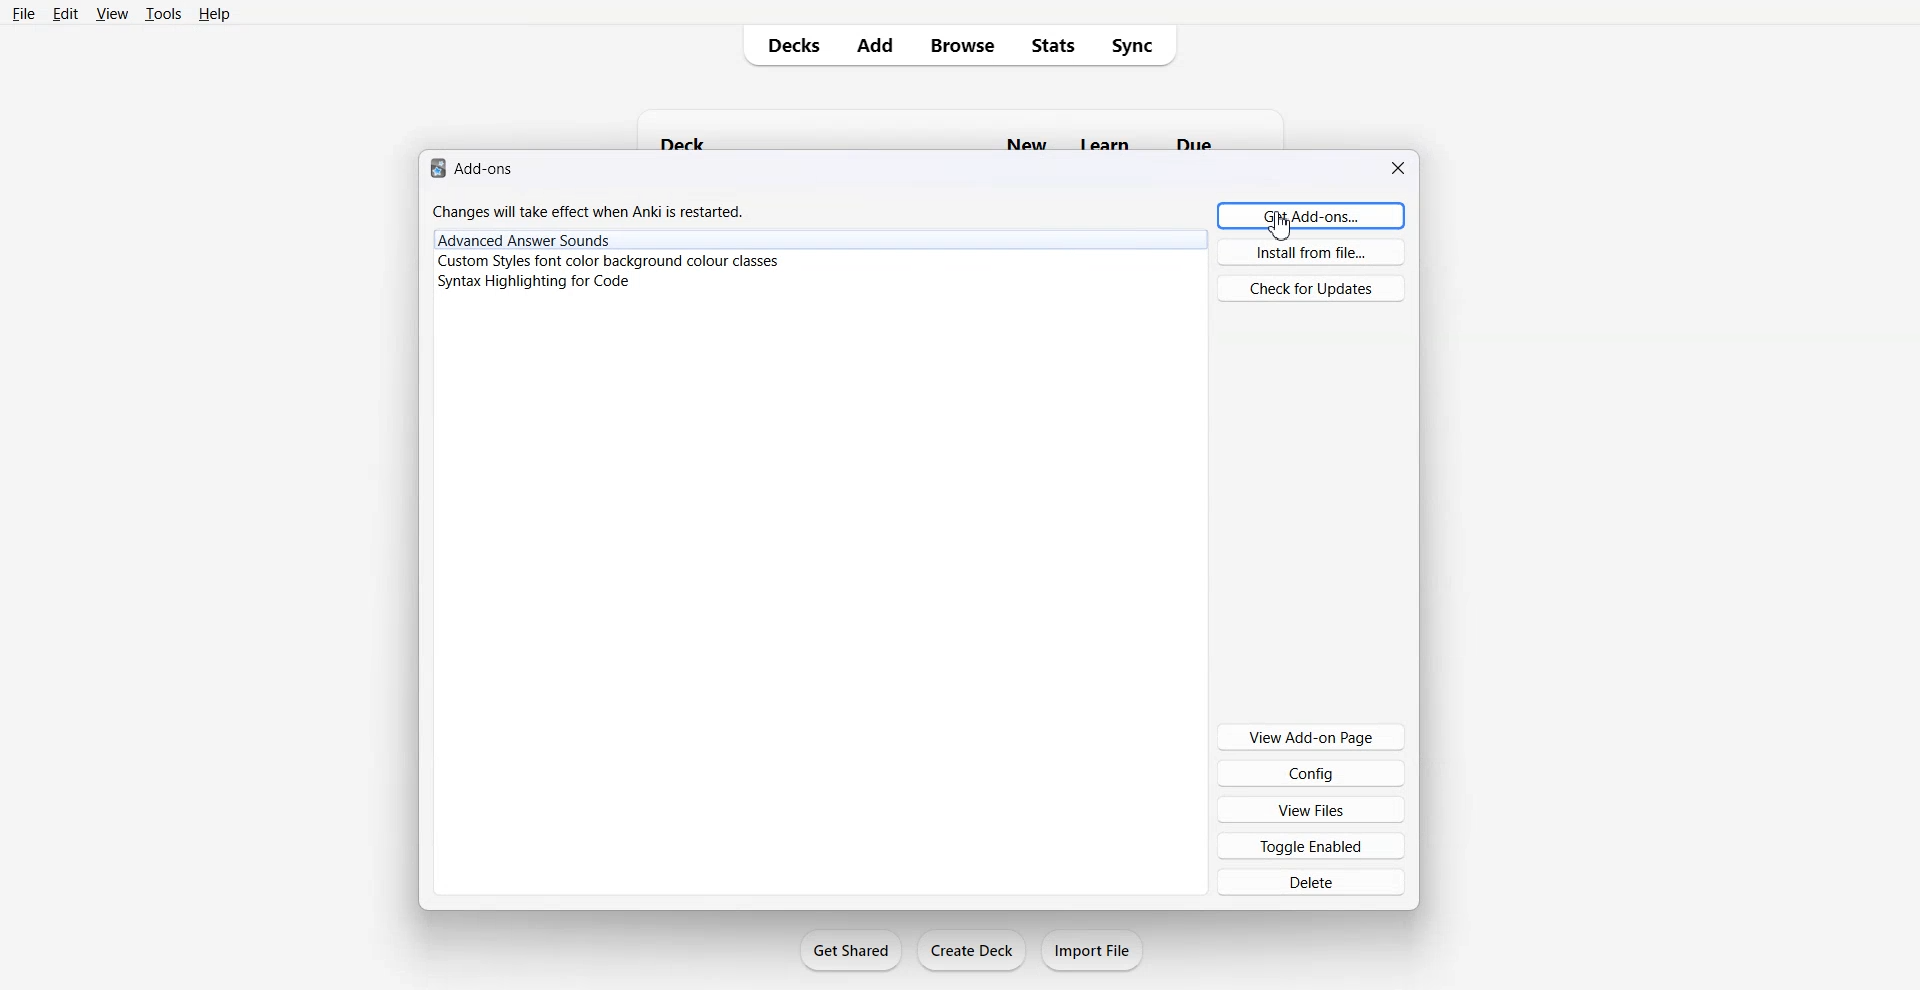 The width and height of the screenshot is (1920, 990). Describe the element at coordinates (1311, 881) in the screenshot. I see `Delete` at that location.